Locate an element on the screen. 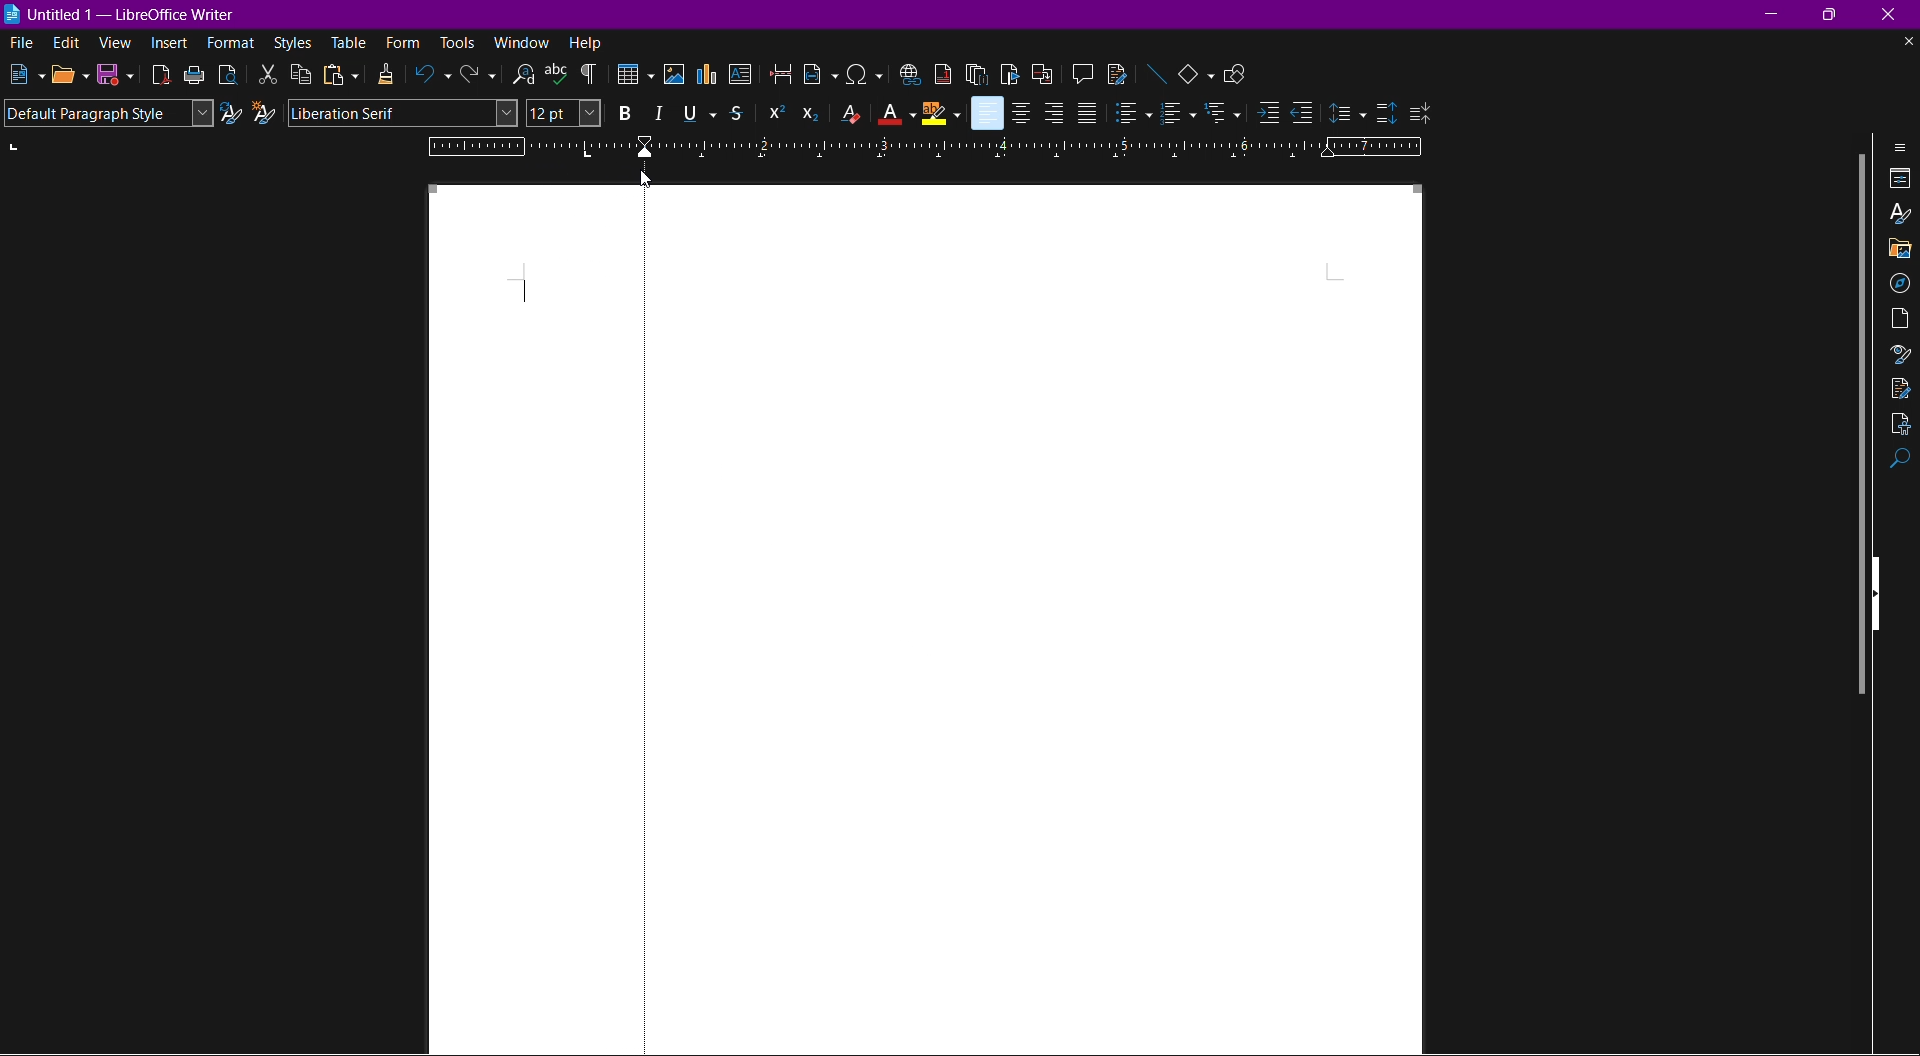 This screenshot has width=1920, height=1056. Untitled 1 — LibreOffice Writer is located at coordinates (125, 12).